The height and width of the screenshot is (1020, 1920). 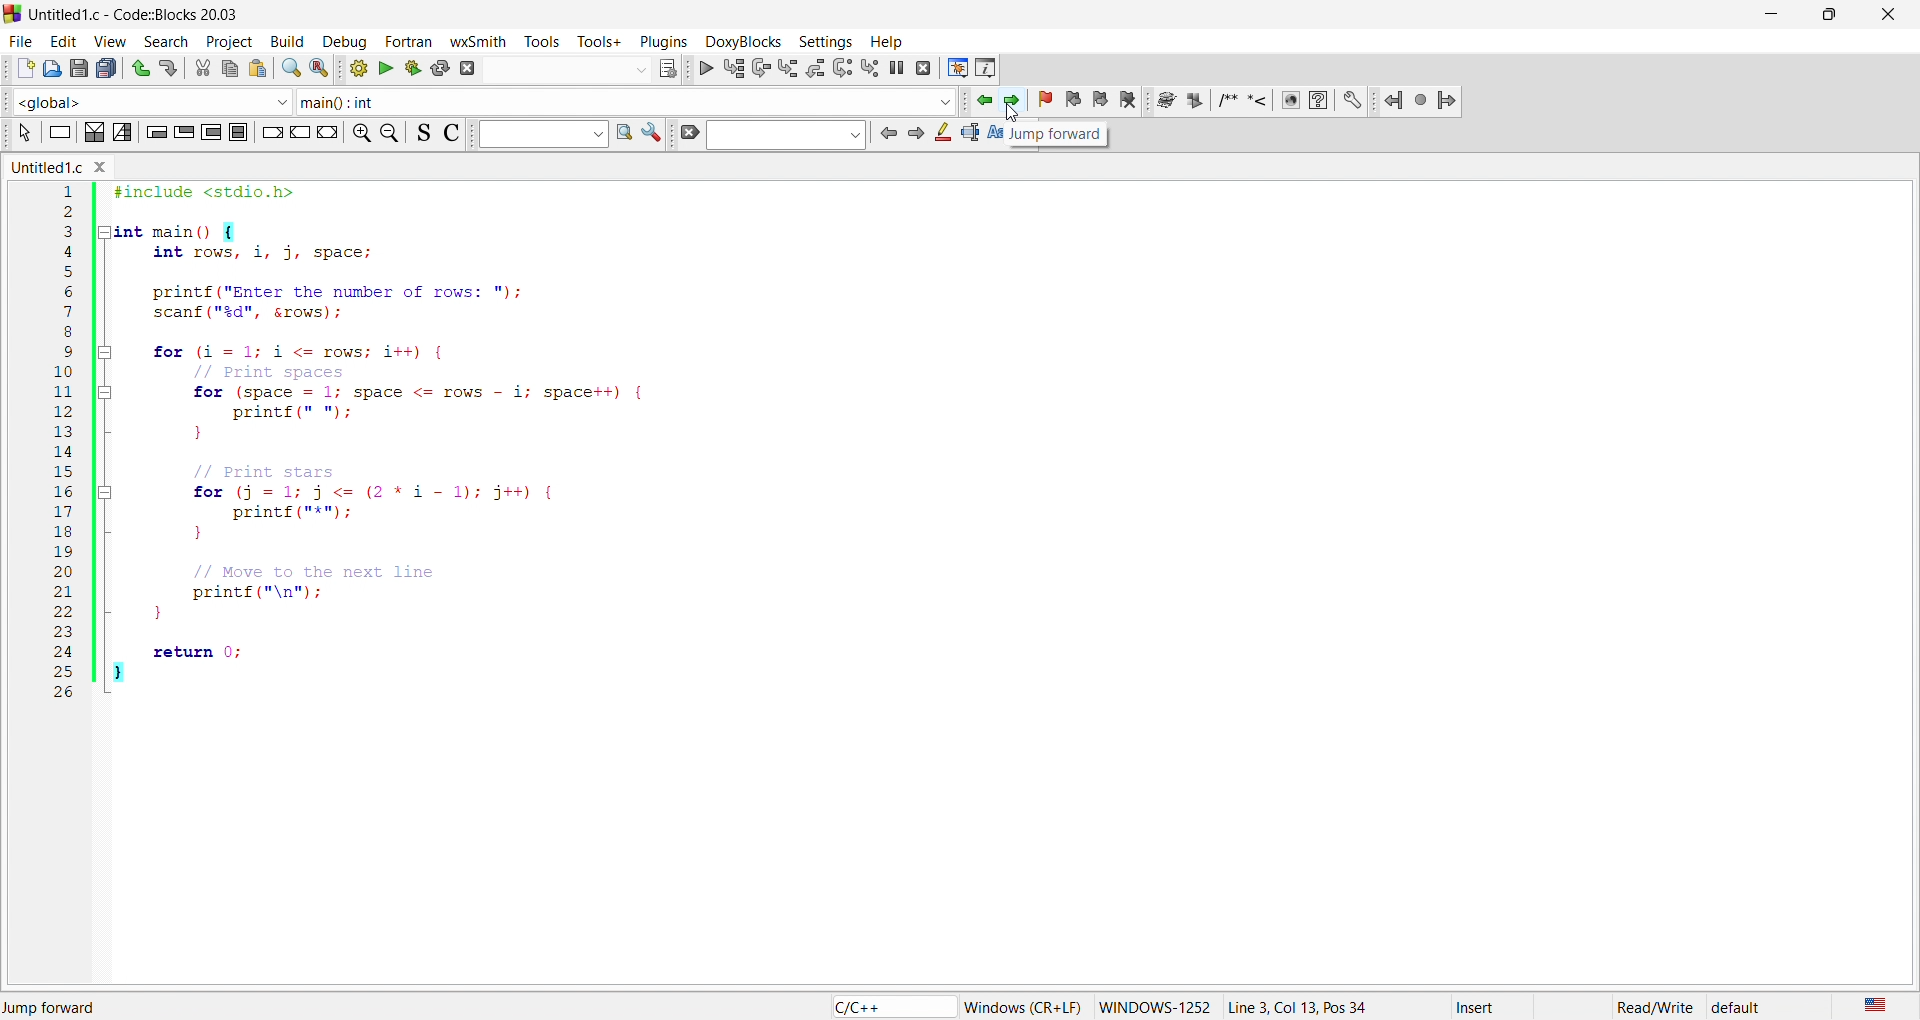 What do you see at coordinates (1632, 1003) in the screenshot?
I see `read/write` at bounding box center [1632, 1003].